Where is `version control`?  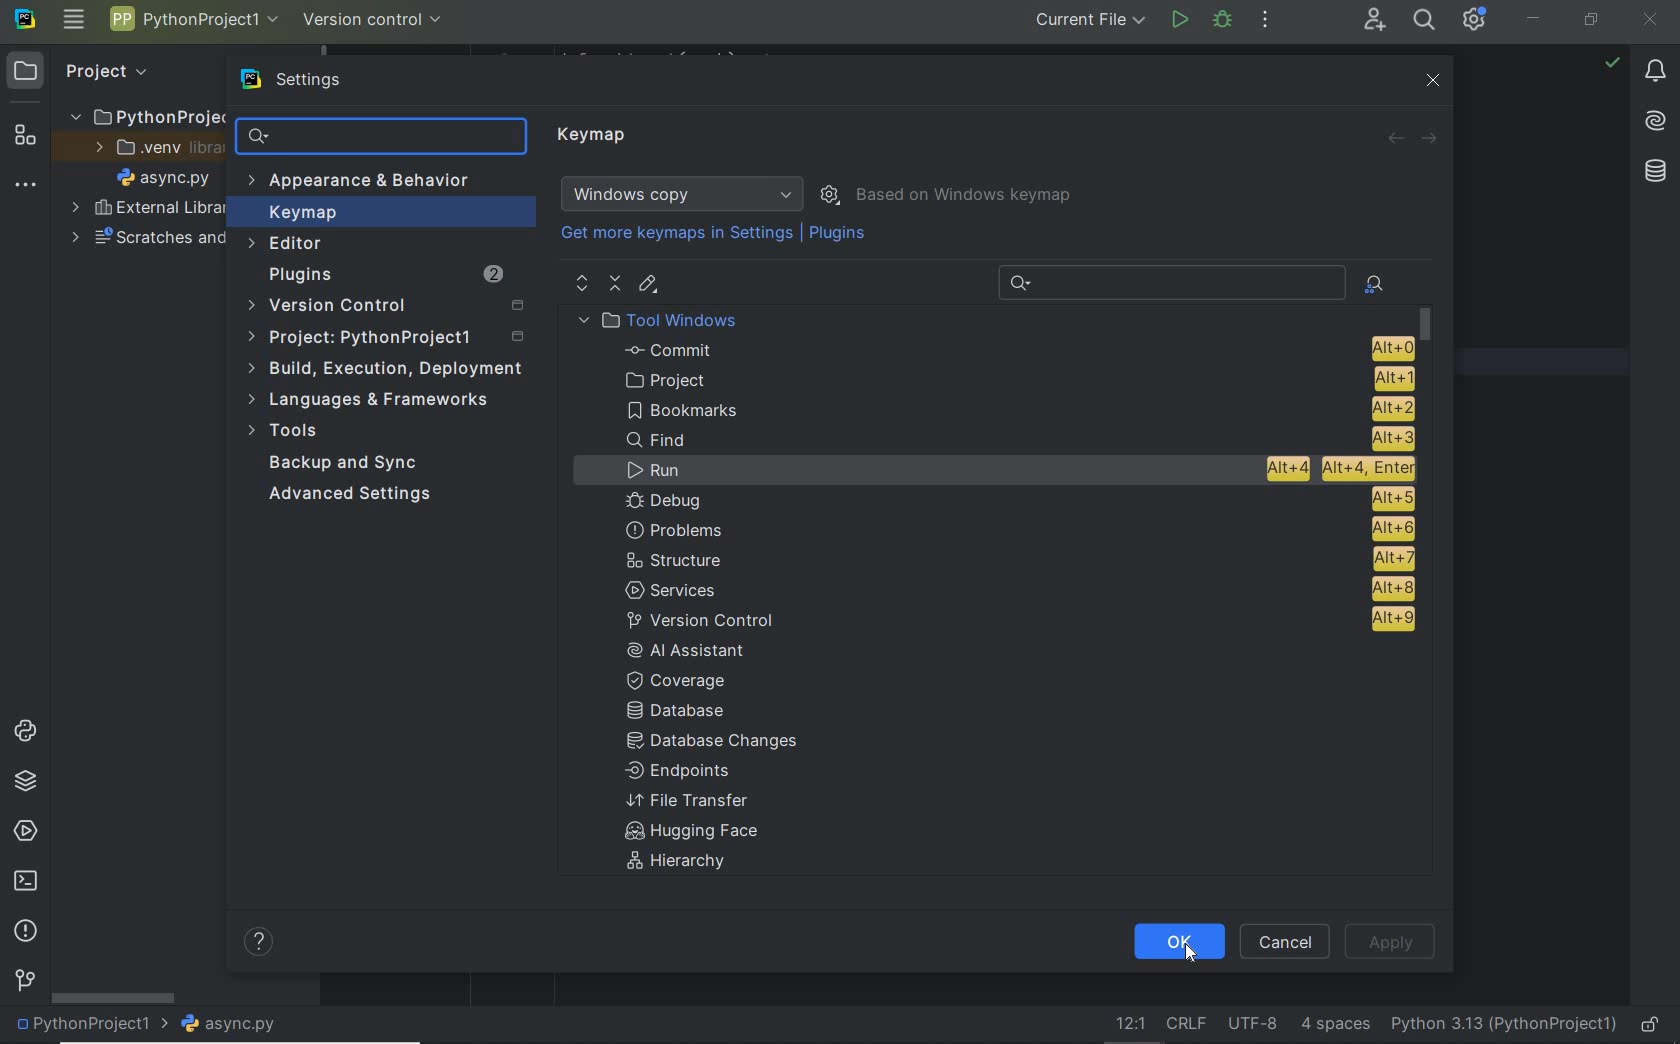
version control is located at coordinates (374, 18).